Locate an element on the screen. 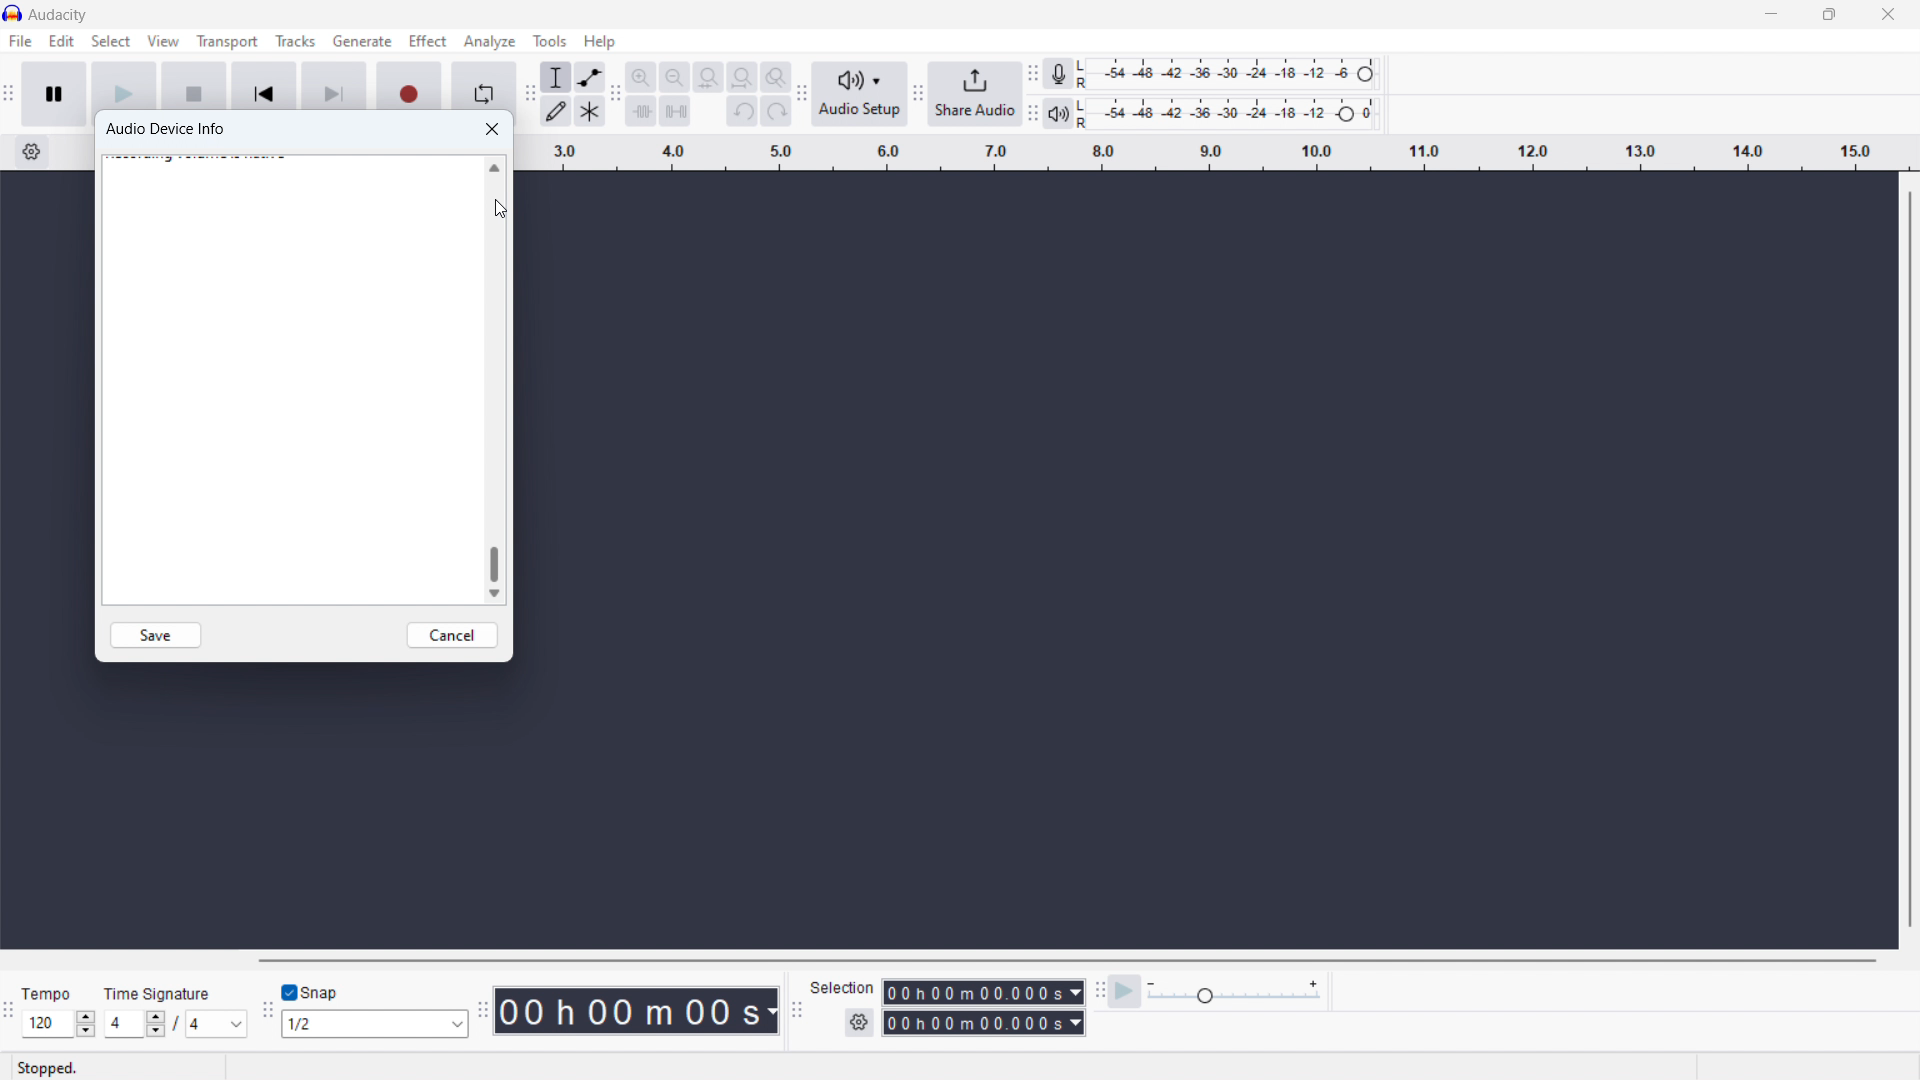  draw tool is located at coordinates (557, 111).